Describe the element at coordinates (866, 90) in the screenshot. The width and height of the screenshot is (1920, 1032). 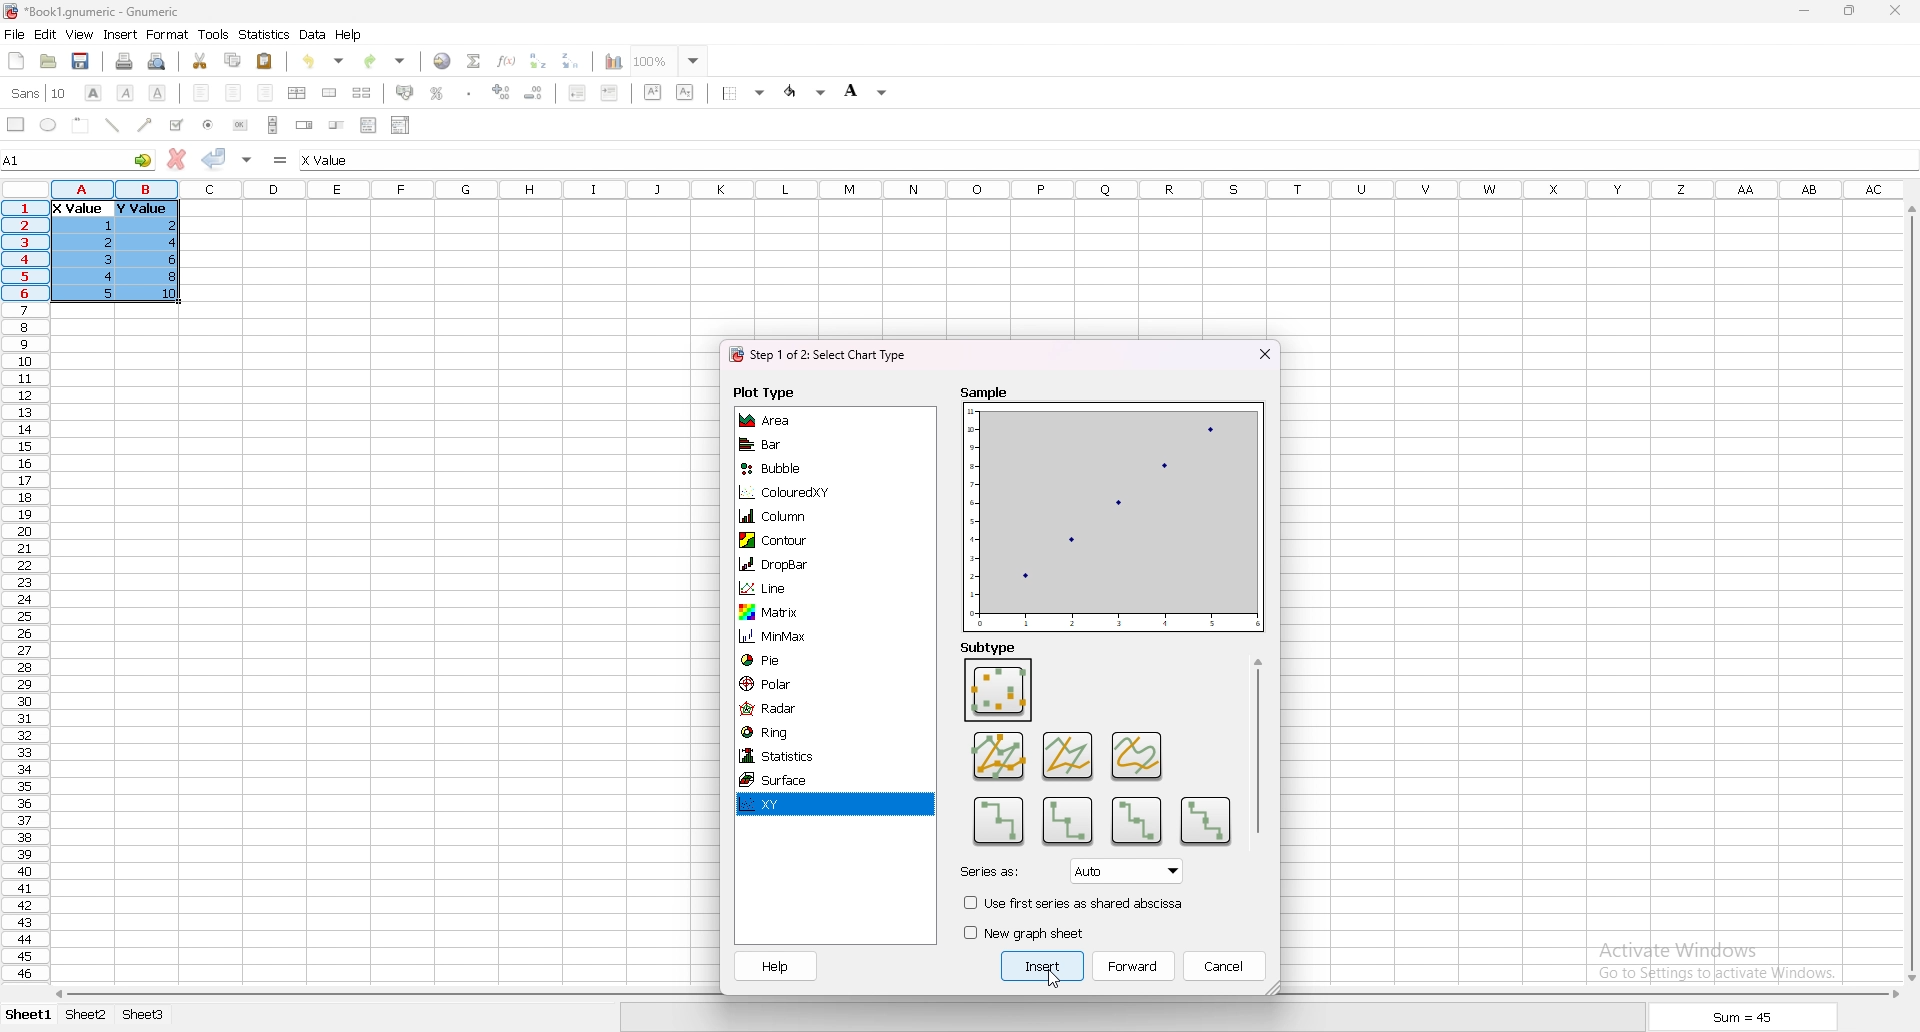
I see `background` at that location.